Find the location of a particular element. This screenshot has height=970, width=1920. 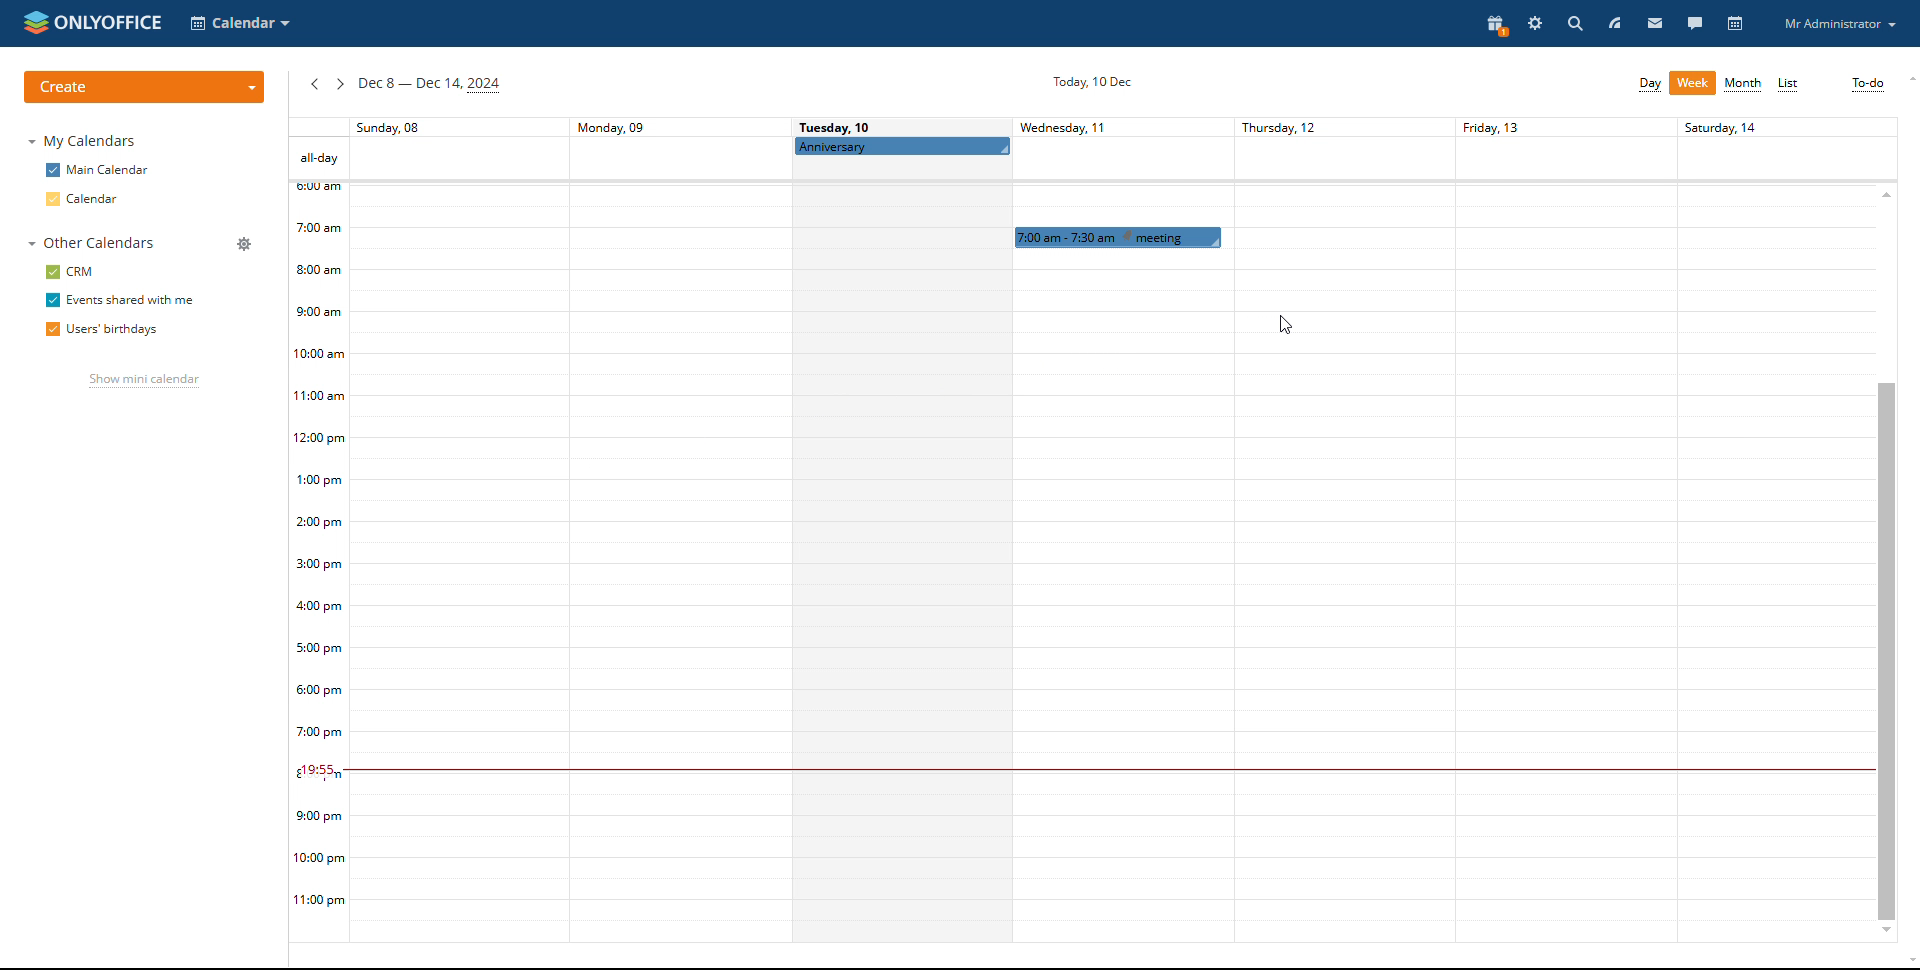

create is located at coordinates (144, 87).